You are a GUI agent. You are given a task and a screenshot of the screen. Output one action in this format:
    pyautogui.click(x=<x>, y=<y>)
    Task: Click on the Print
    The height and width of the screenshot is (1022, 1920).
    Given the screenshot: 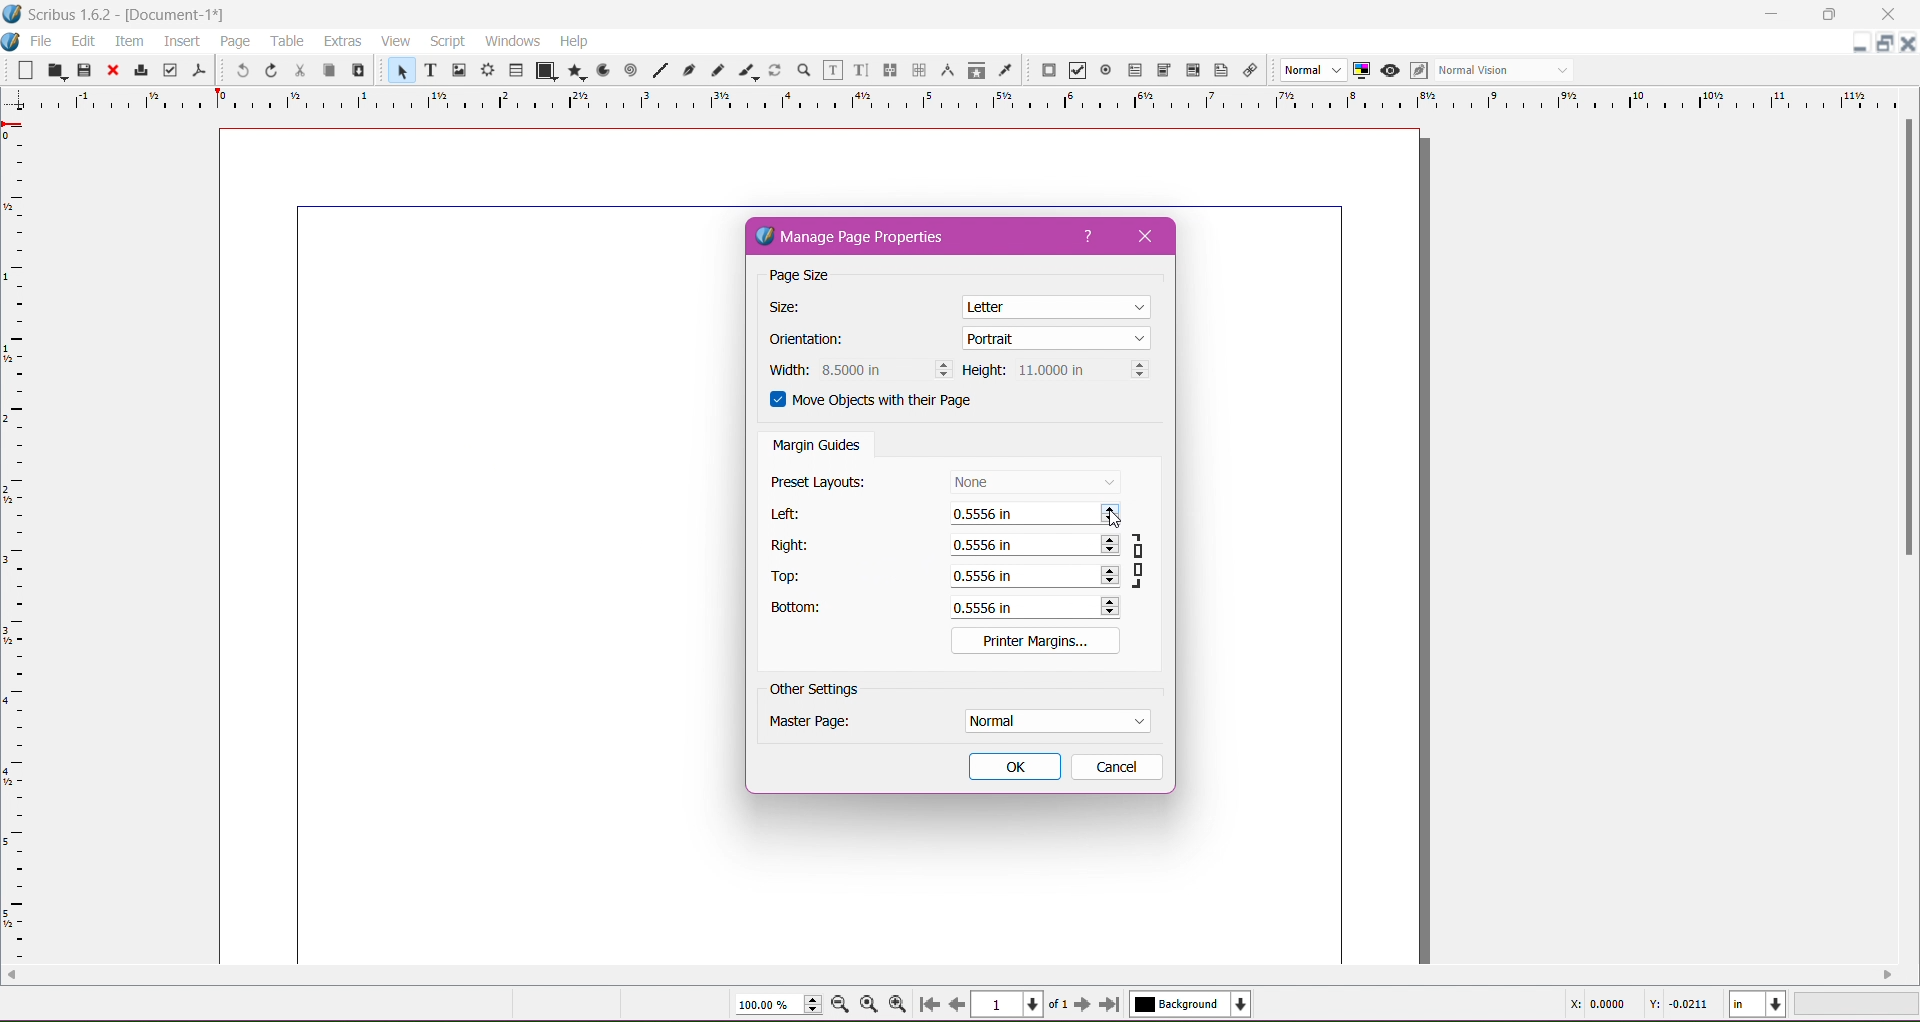 What is the action you would take?
    pyautogui.click(x=140, y=70)
    